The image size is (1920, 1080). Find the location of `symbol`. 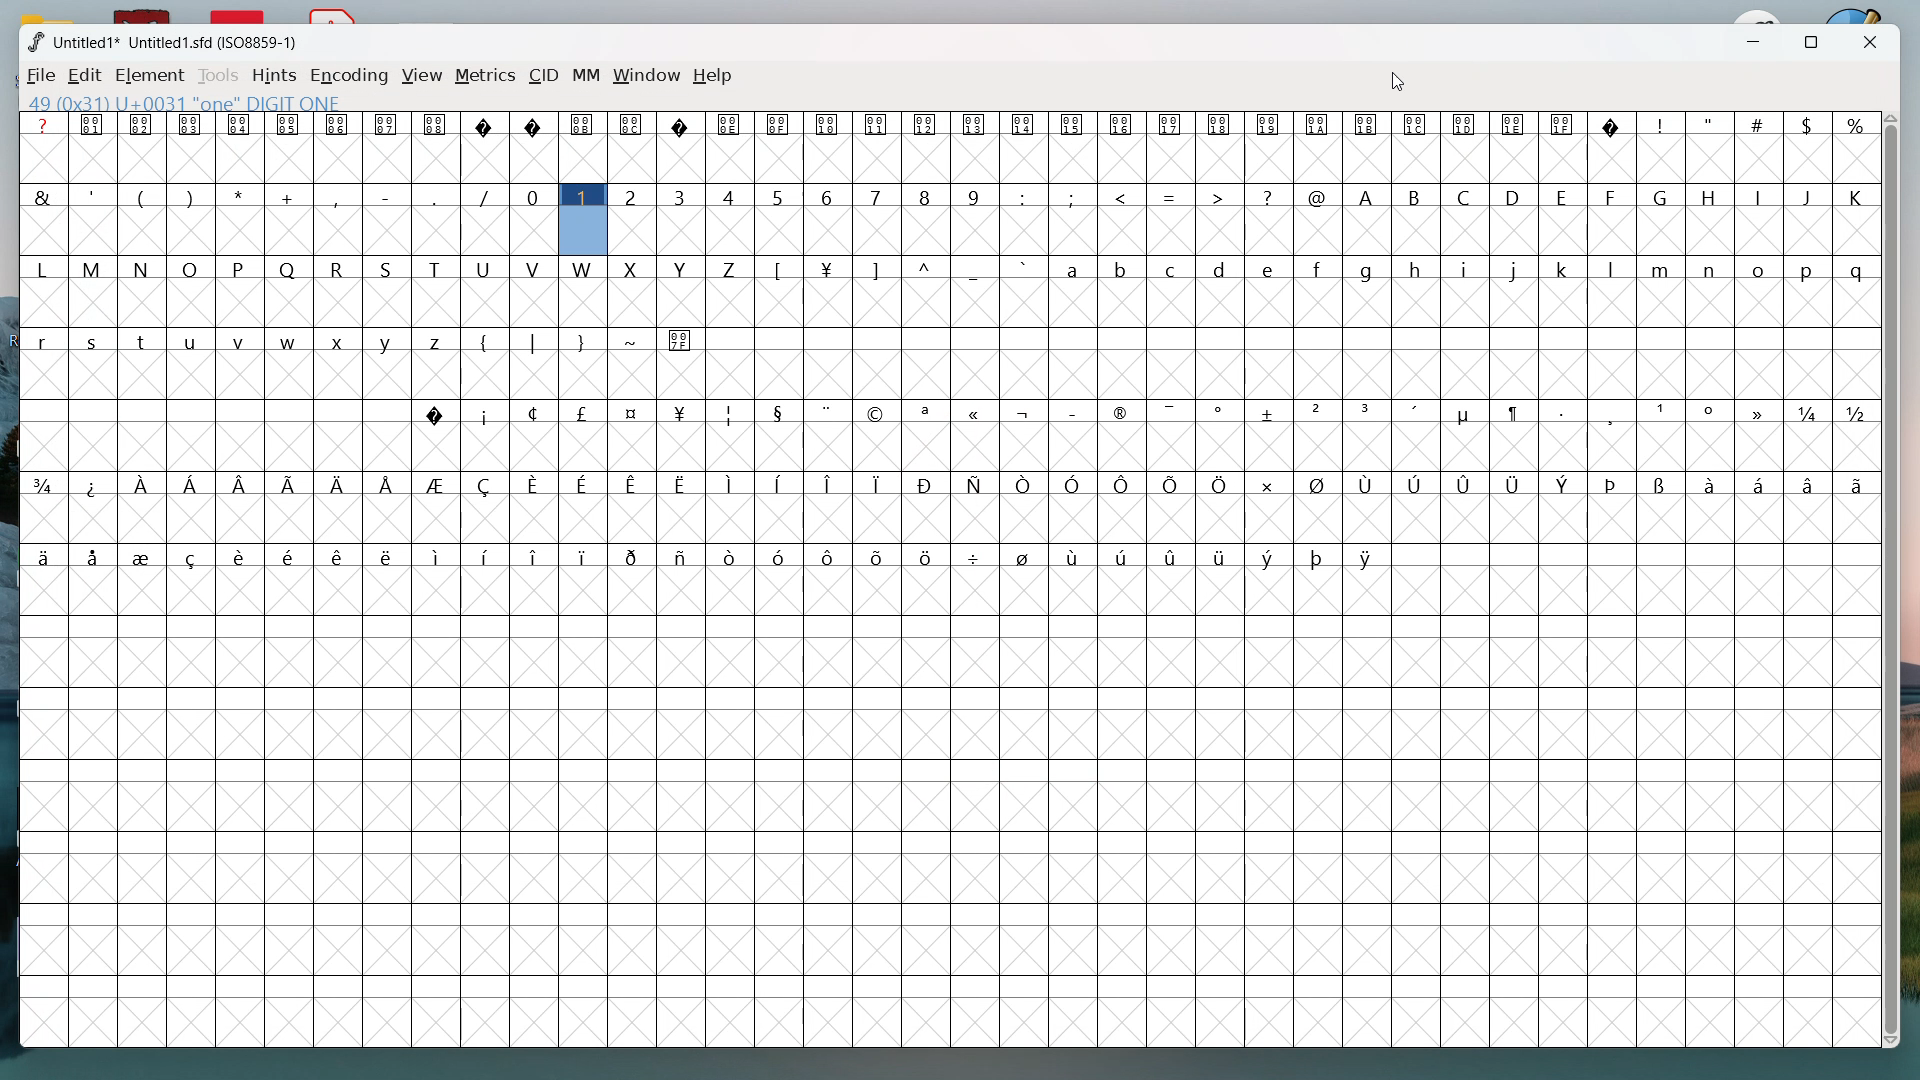

symbol is located at coordinates (437, 123).